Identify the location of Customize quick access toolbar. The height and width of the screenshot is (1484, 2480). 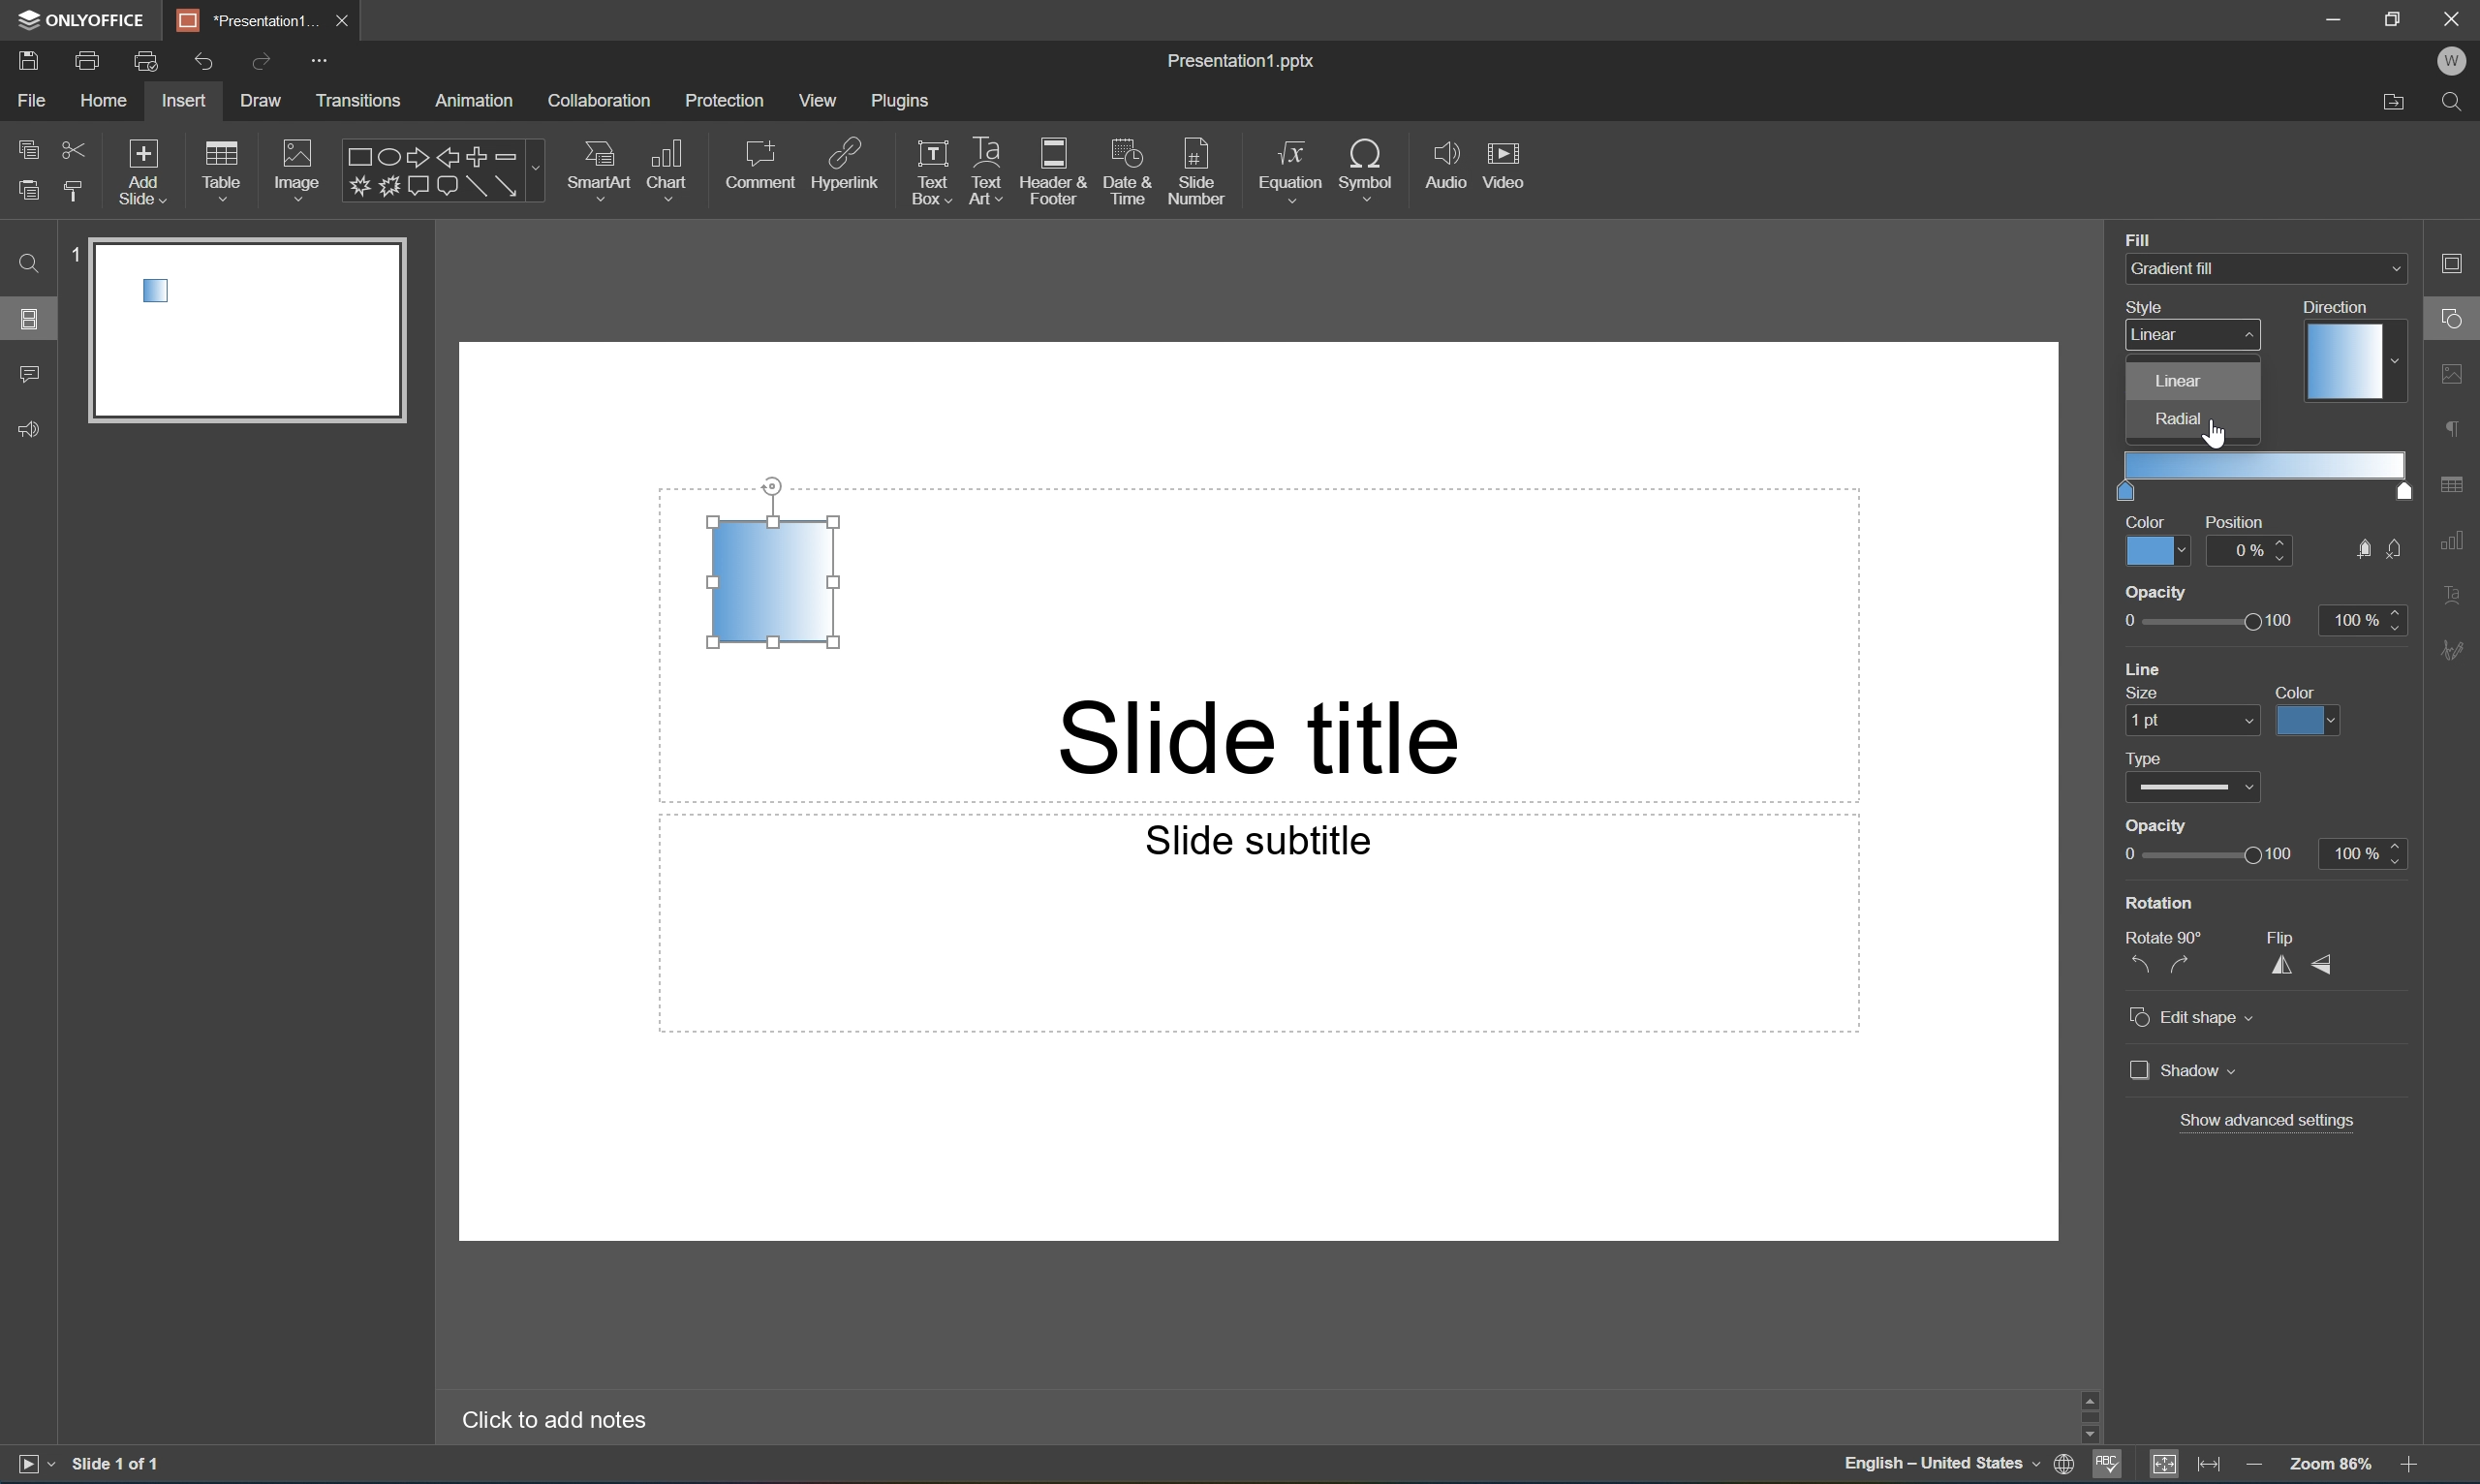
(324, 63).